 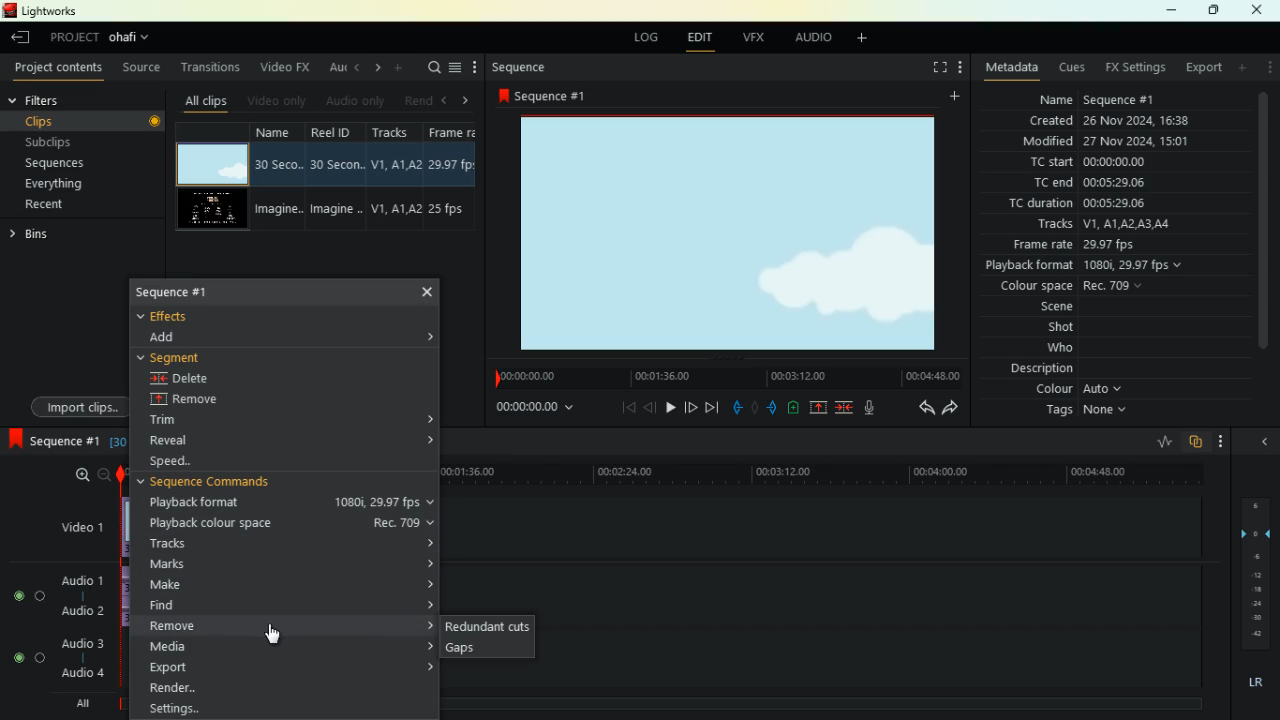 What do you see at coordinates (83, 674) in the screenshot?
I see `audio 4` at bounding box center [83, 674].